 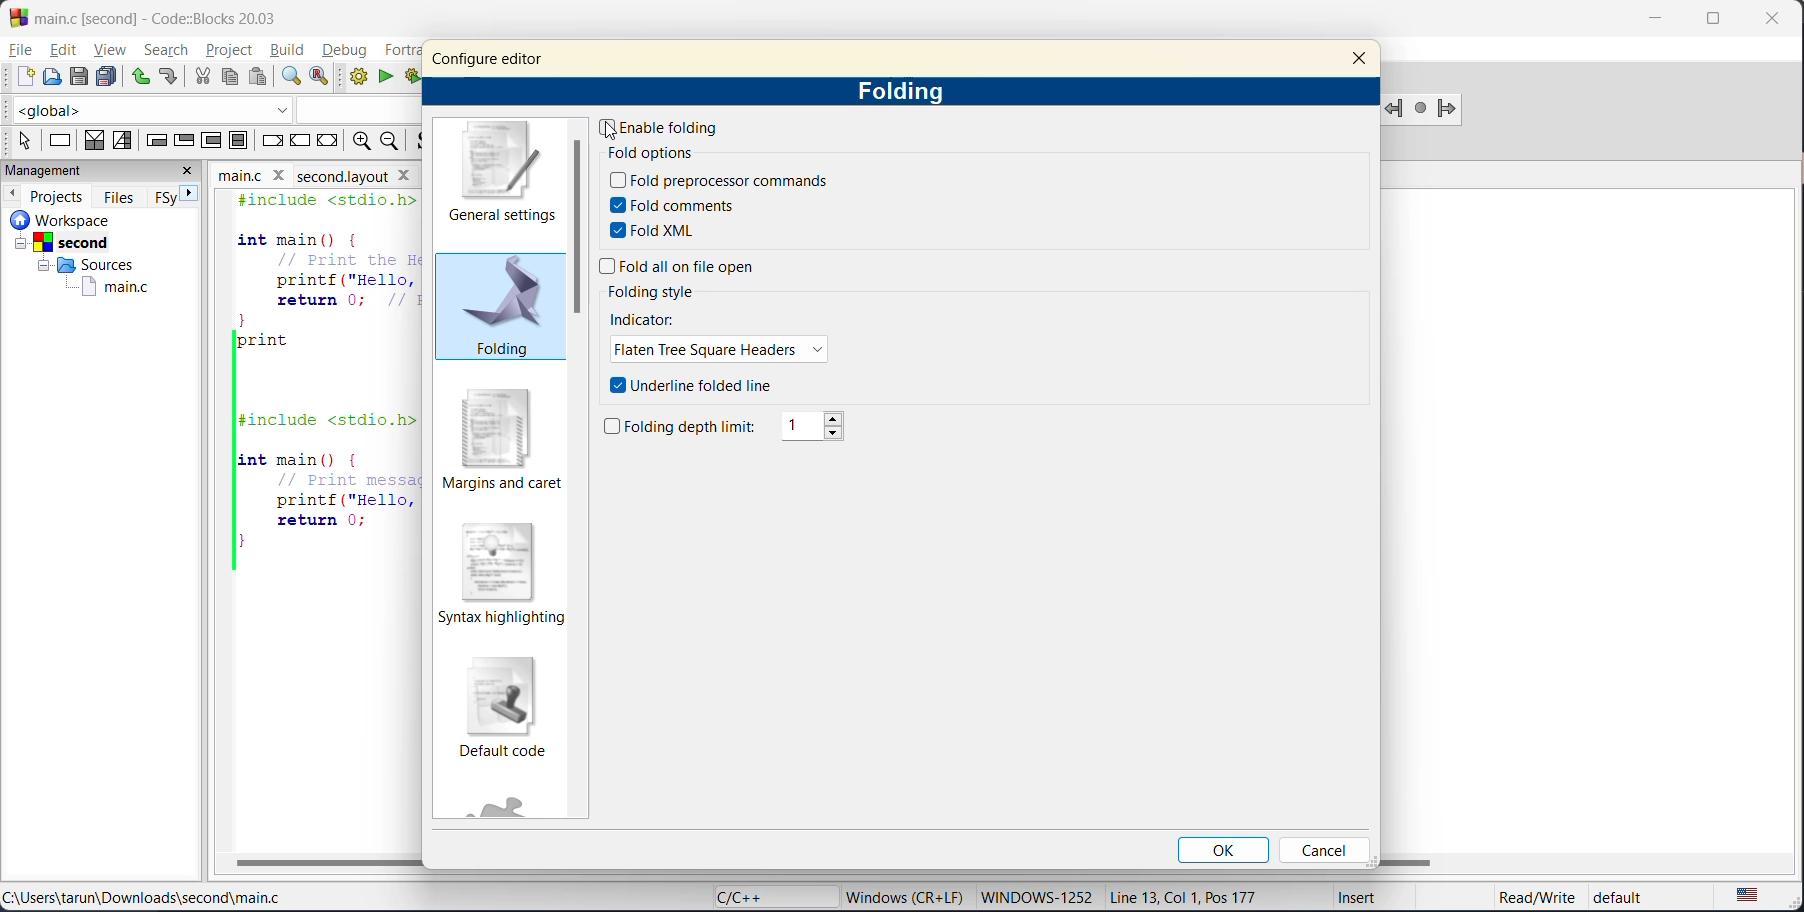 What do you see at coordinates (658, 291) in the screenshot?
I see `folding style` at bounding box center [658, 291].